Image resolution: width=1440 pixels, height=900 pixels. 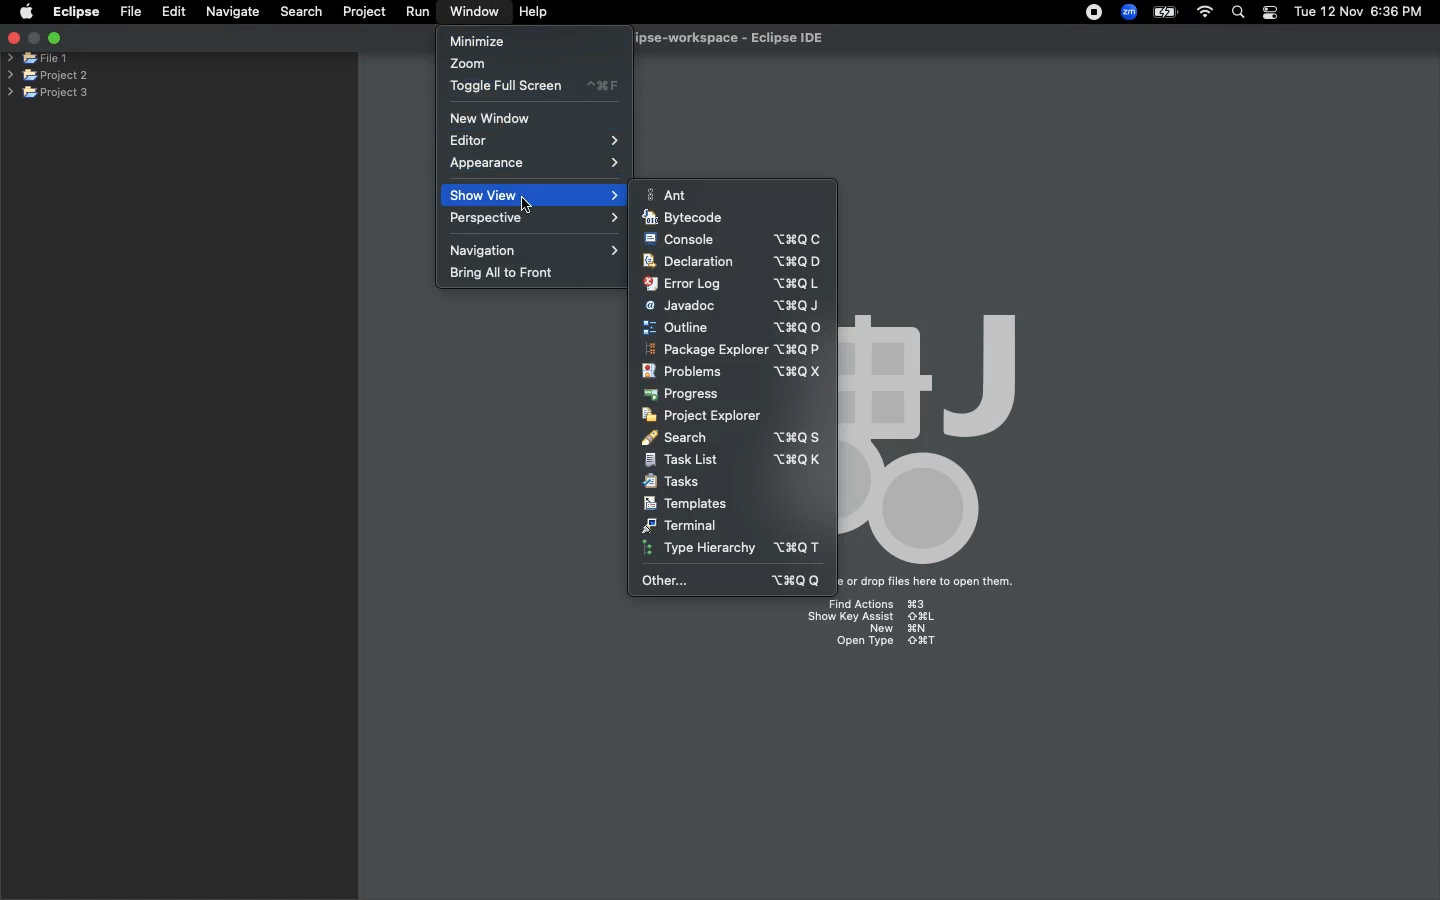 I want to click on Minimize, so click(x=54, y=37).